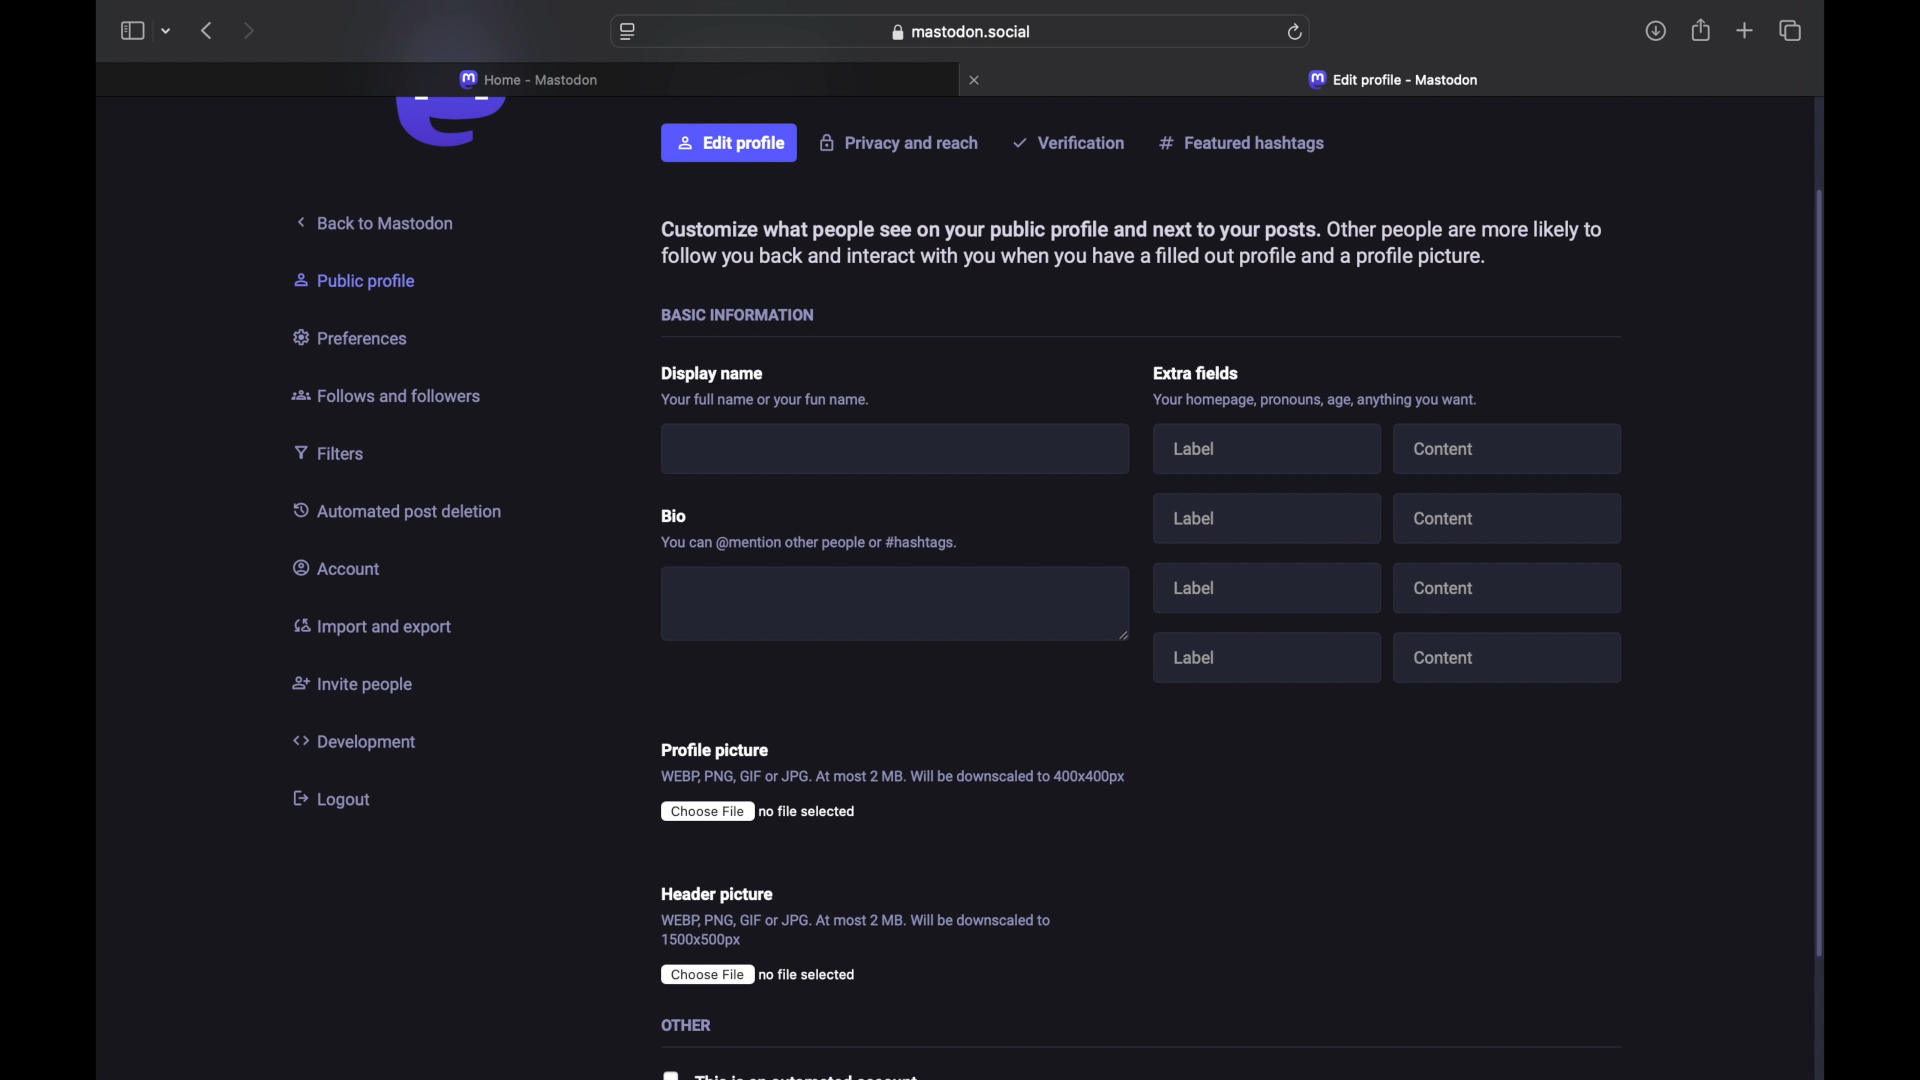  I want to click on downloads, so click(1656, 31).